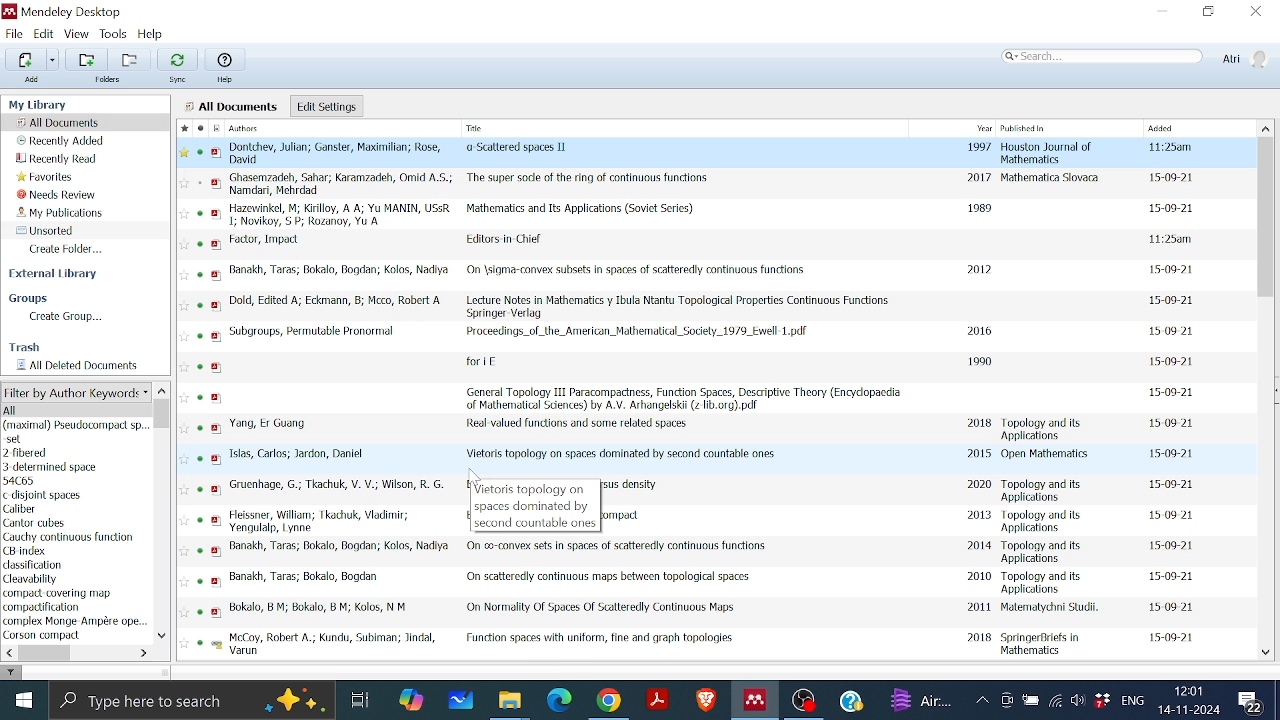 This screenshot has width=1280, height=720. What do you see at coordinates (1170, 485) in the screenshot?
I see `date` at bounding box center [1170, 485].